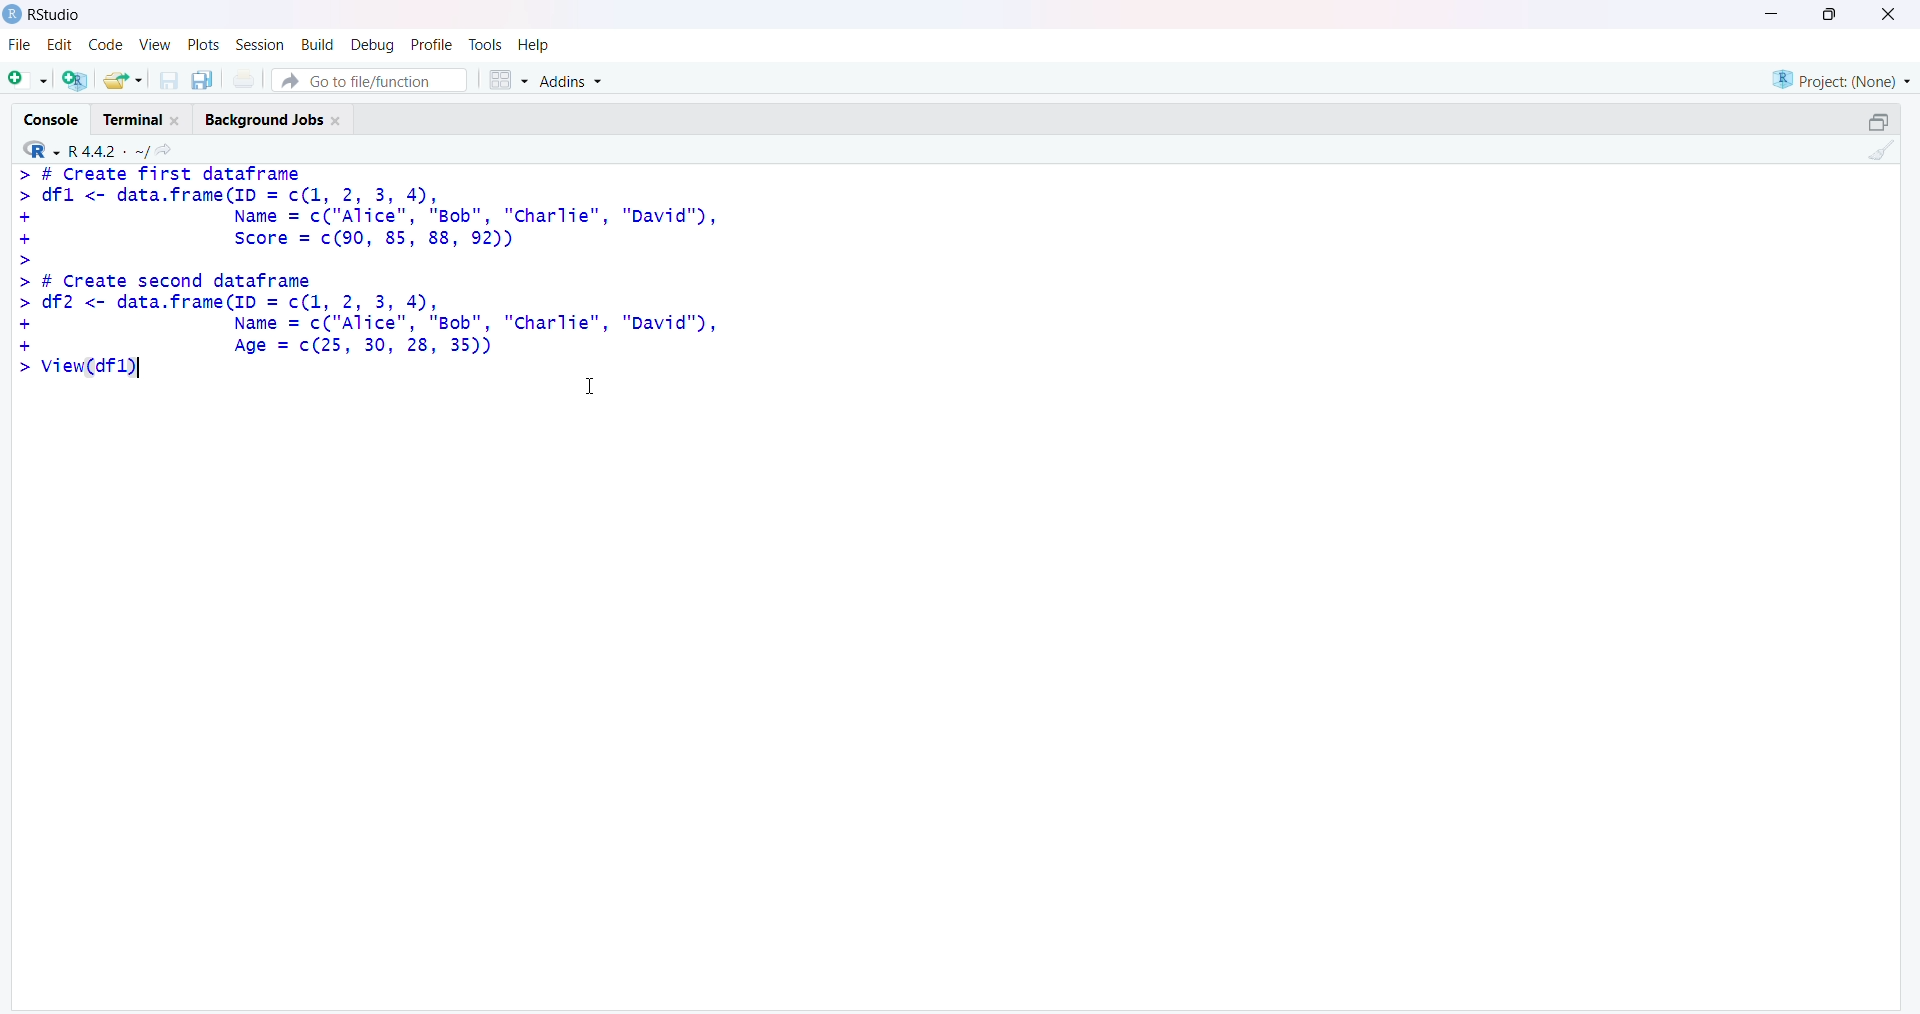 The width and height of the screenshot is (1920, 1014). What do you see at coordinates (170, 80) in the screenshot?
I see `save` at bounding box center [170, 80].